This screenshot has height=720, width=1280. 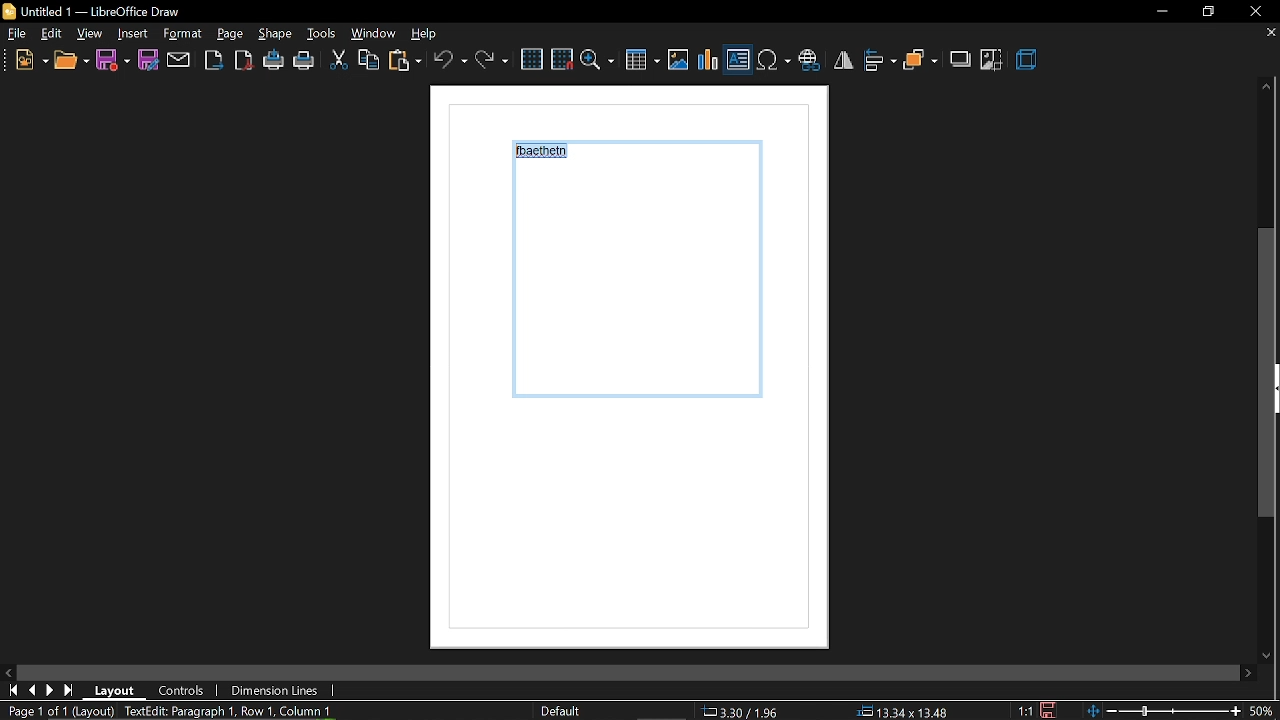 I want to click on zoom change, so click(x=1183, y=713).